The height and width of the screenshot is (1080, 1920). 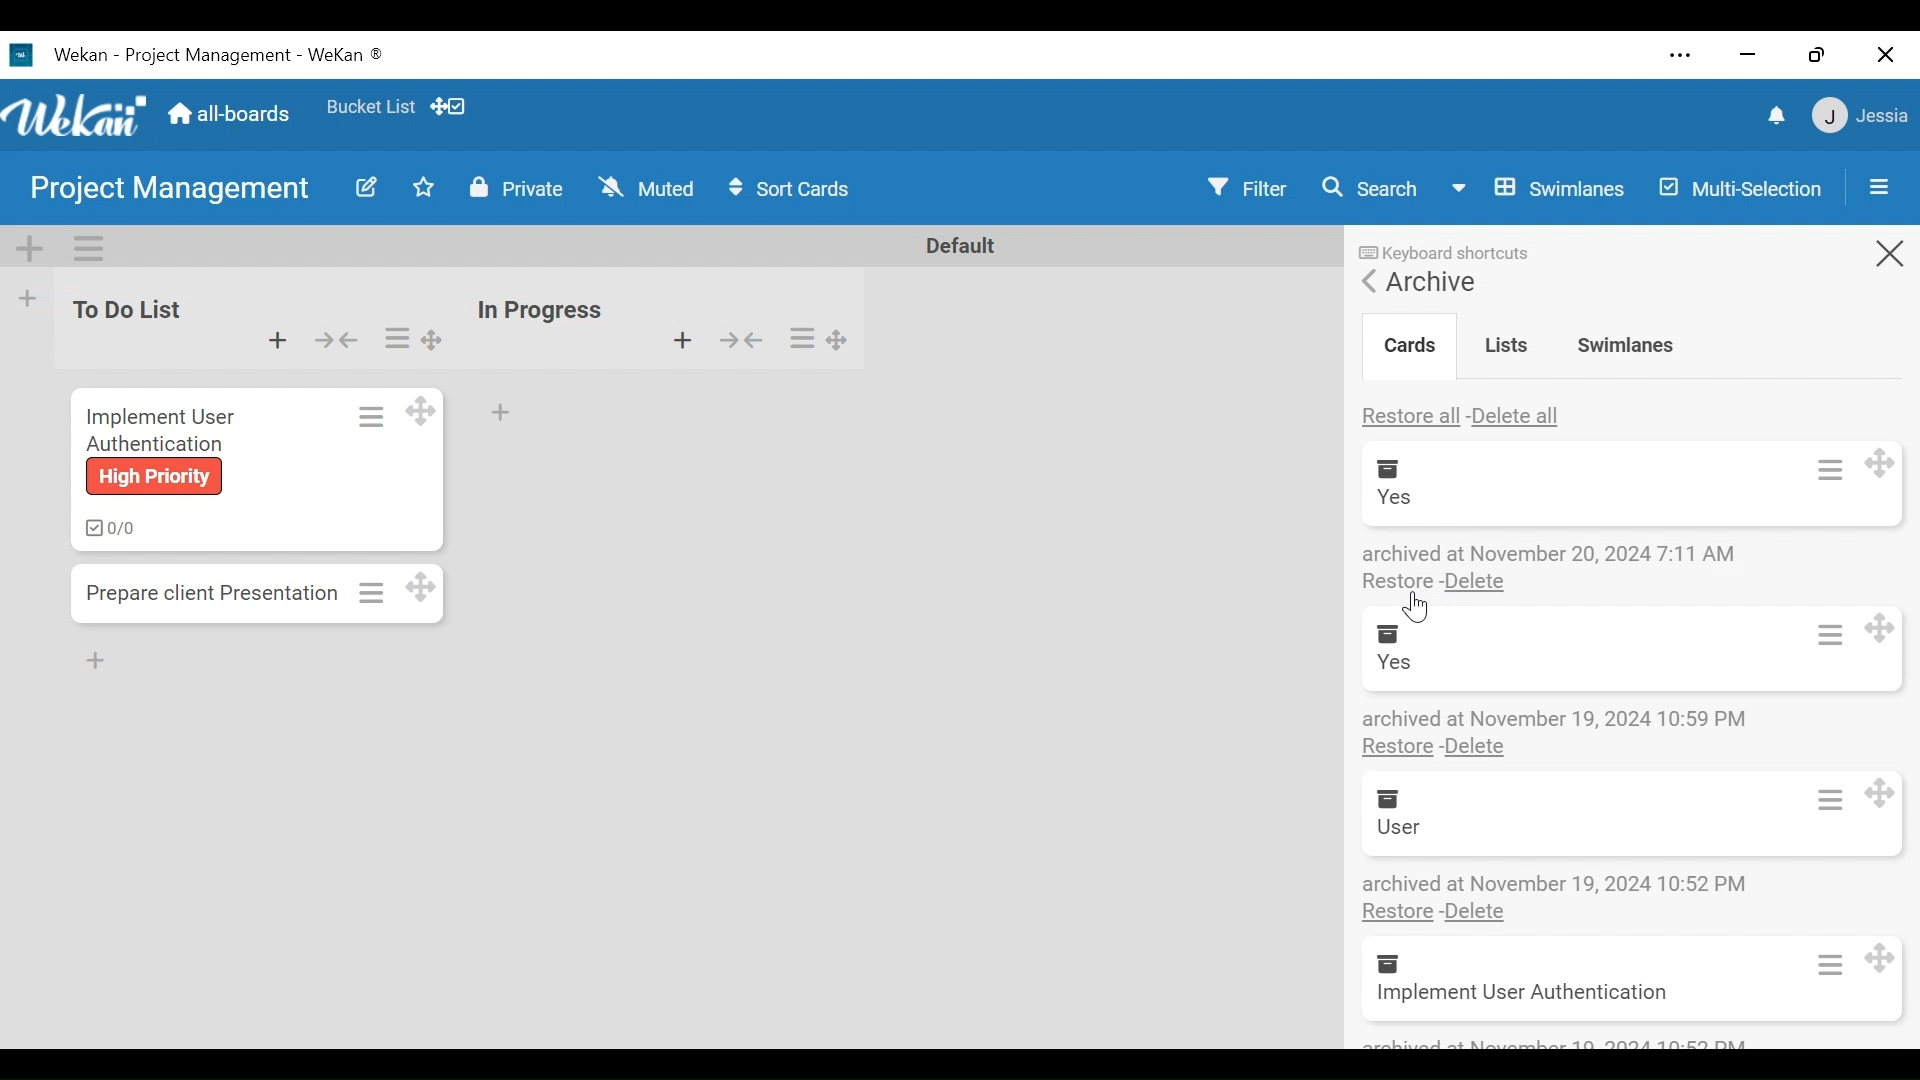 I want to click on Lists, so click(x=1508, y=343).